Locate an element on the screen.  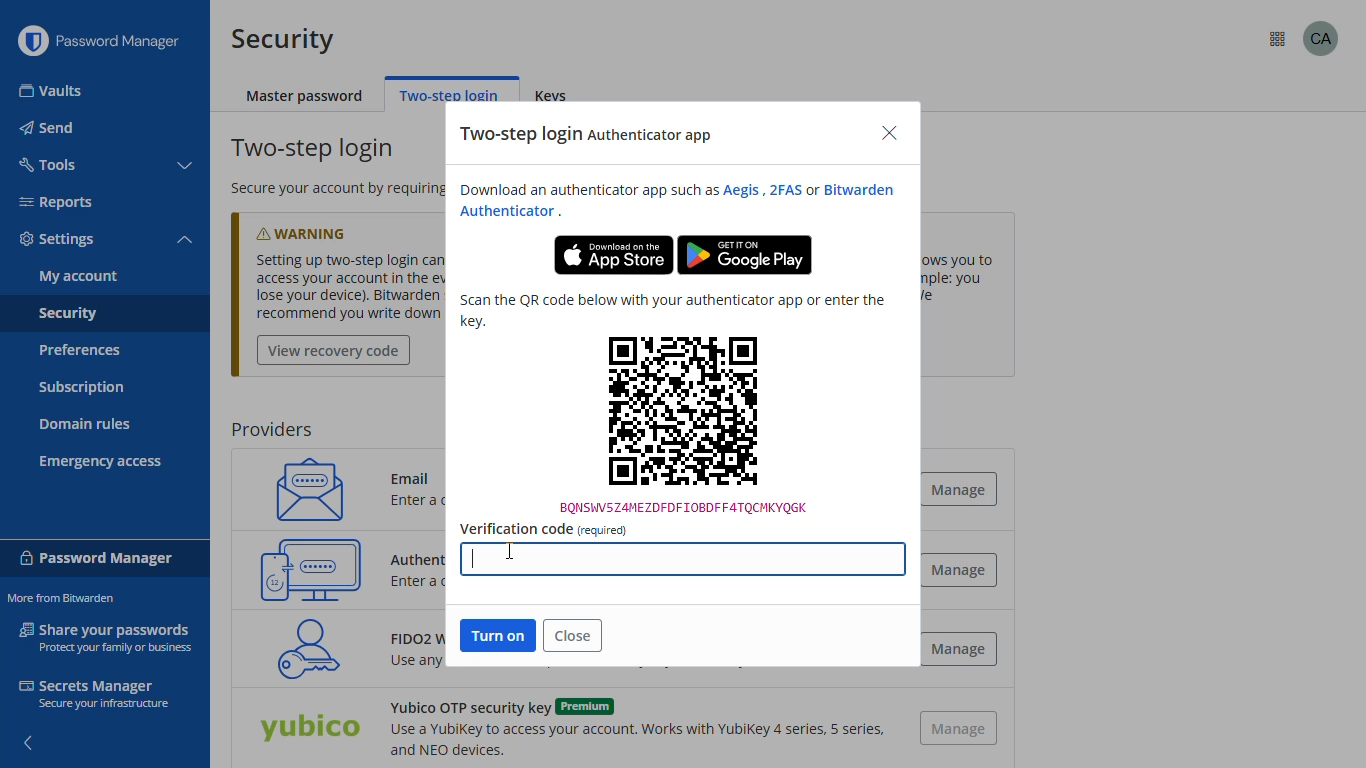
email is located at coordinates (303, 488).